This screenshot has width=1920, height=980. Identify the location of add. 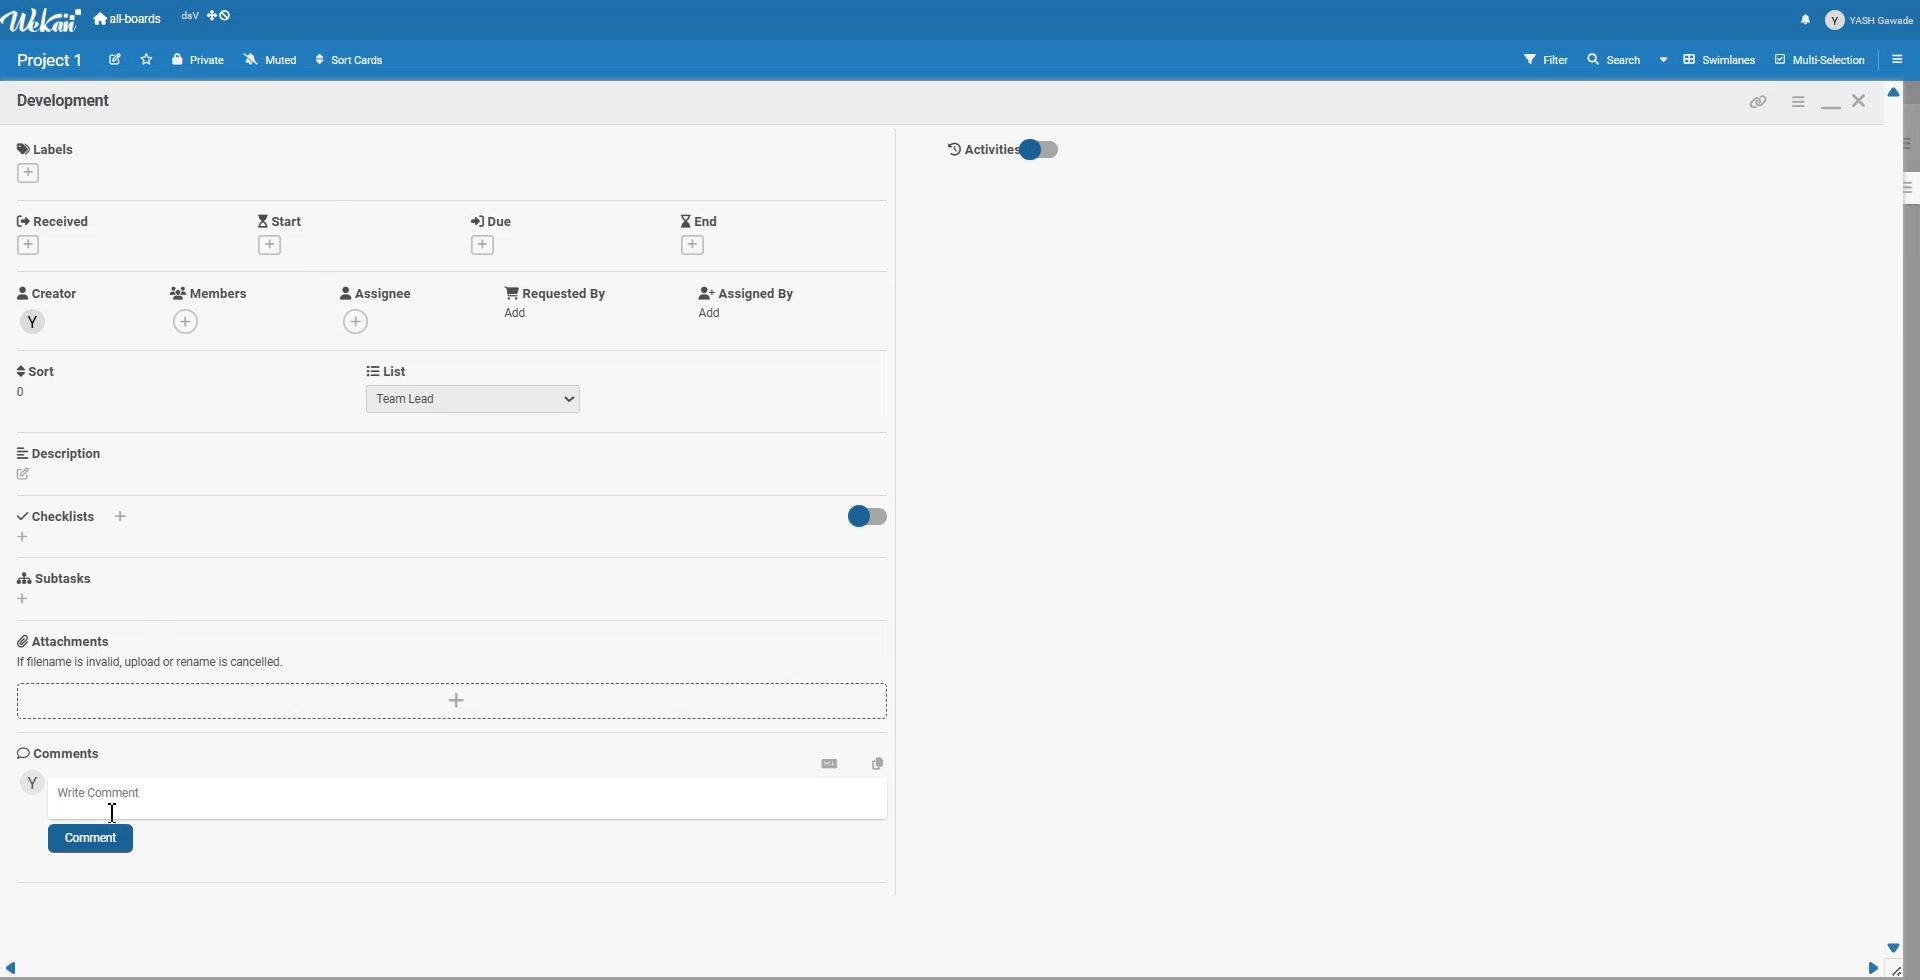
(714, 313).